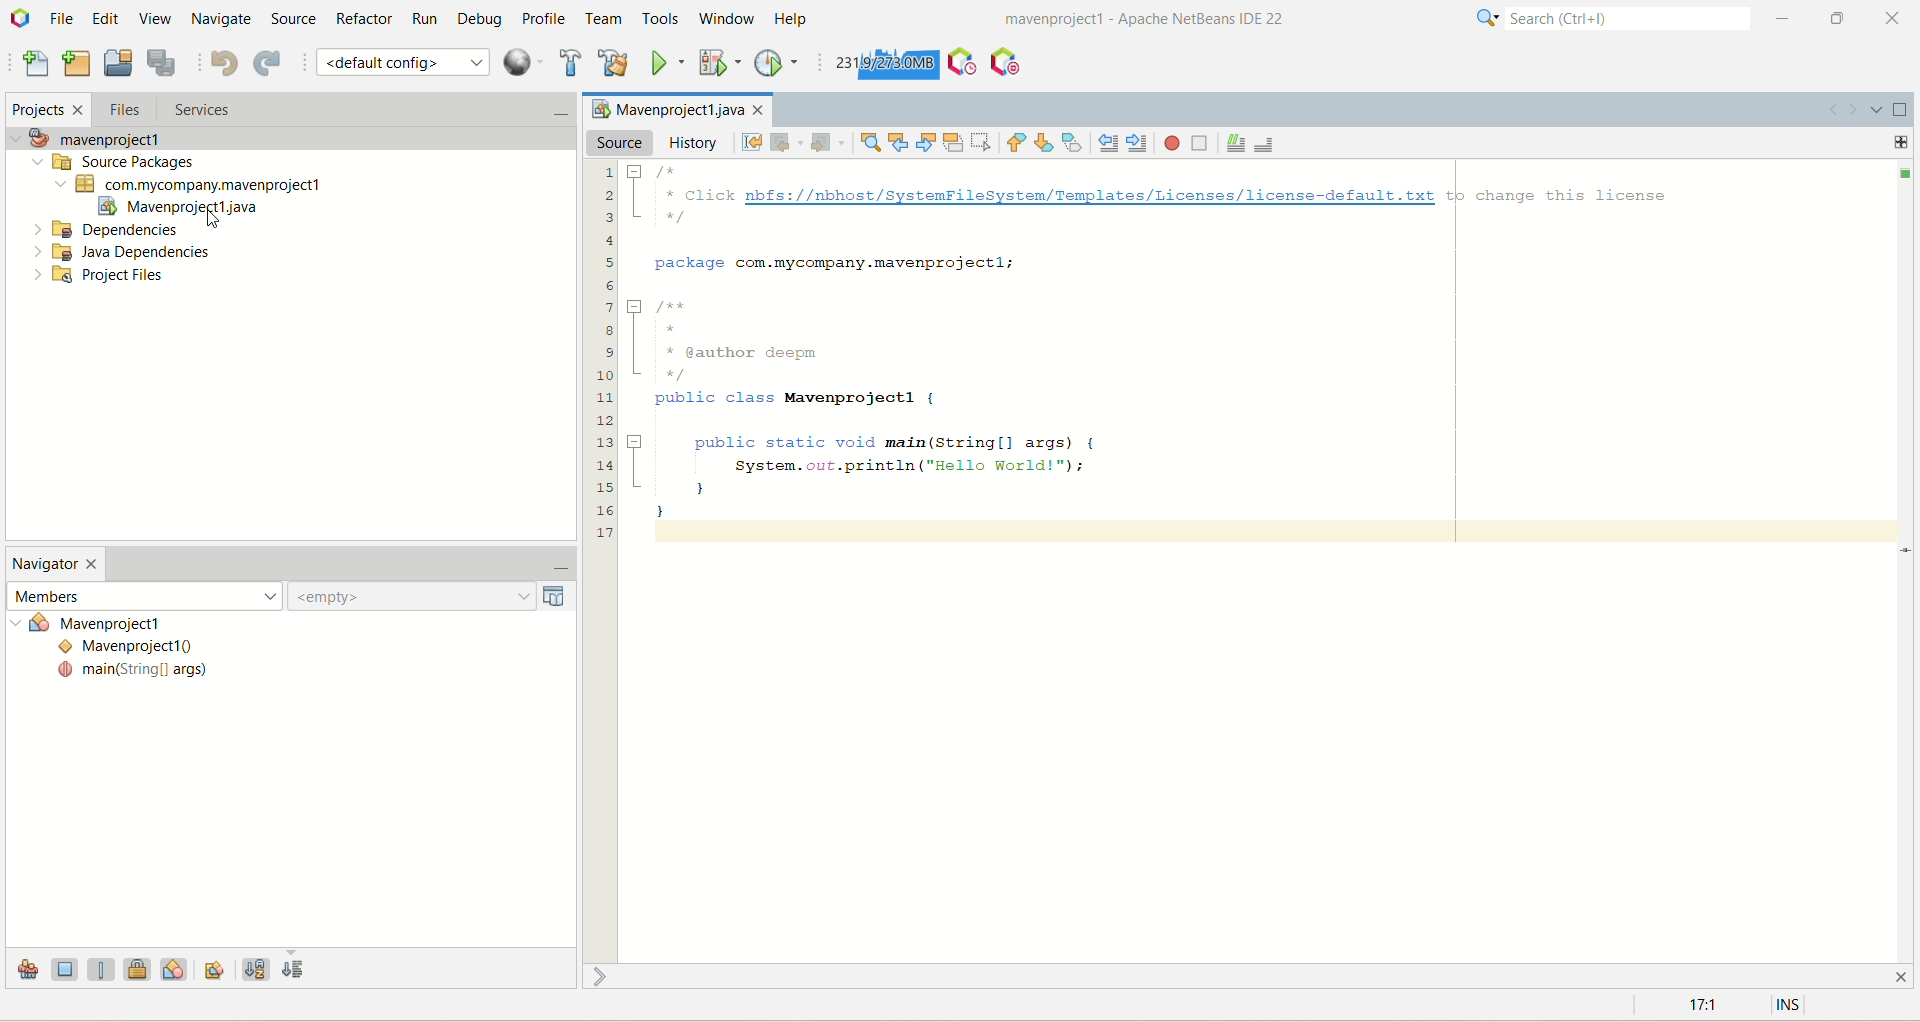  Describe the element at coordinates (295, 971) in the screenshot. I see `sort by source` at that location.